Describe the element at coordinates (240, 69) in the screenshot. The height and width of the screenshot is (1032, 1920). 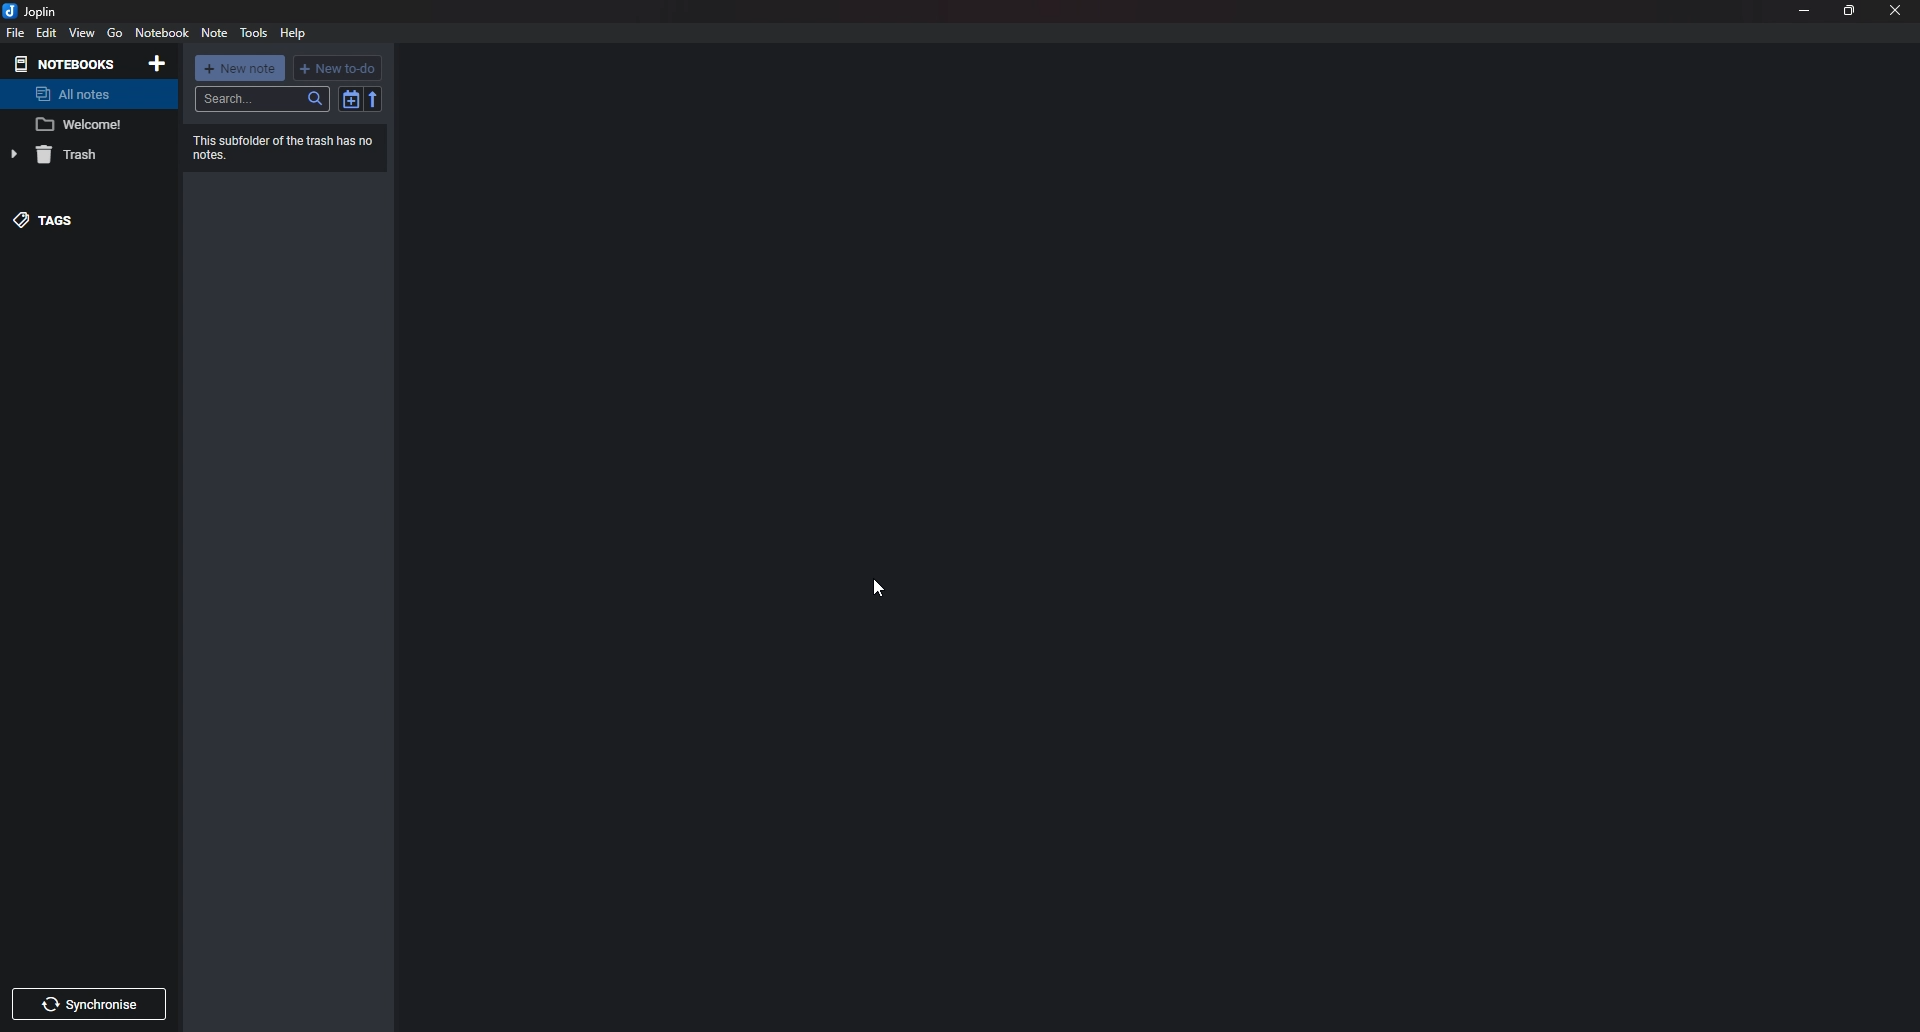
I see `New note` at that location.